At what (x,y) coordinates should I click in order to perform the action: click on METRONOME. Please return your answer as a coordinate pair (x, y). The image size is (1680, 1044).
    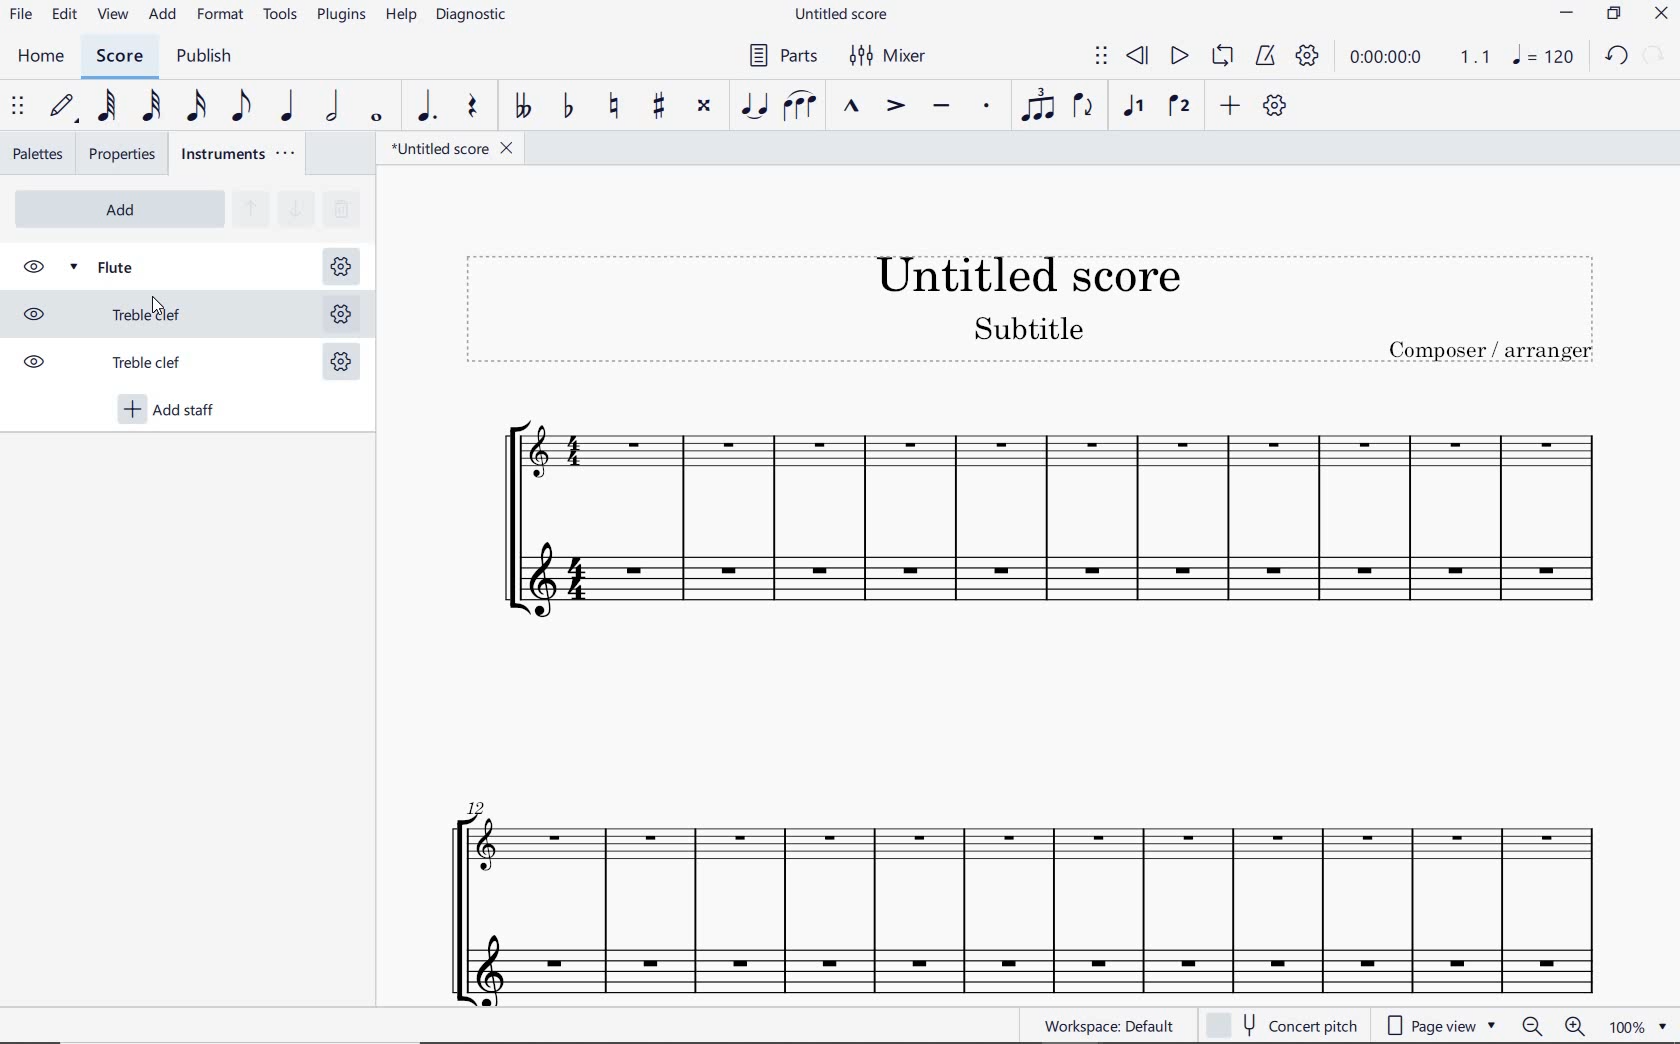
    Looking at the image, I should click on (1267, 57).